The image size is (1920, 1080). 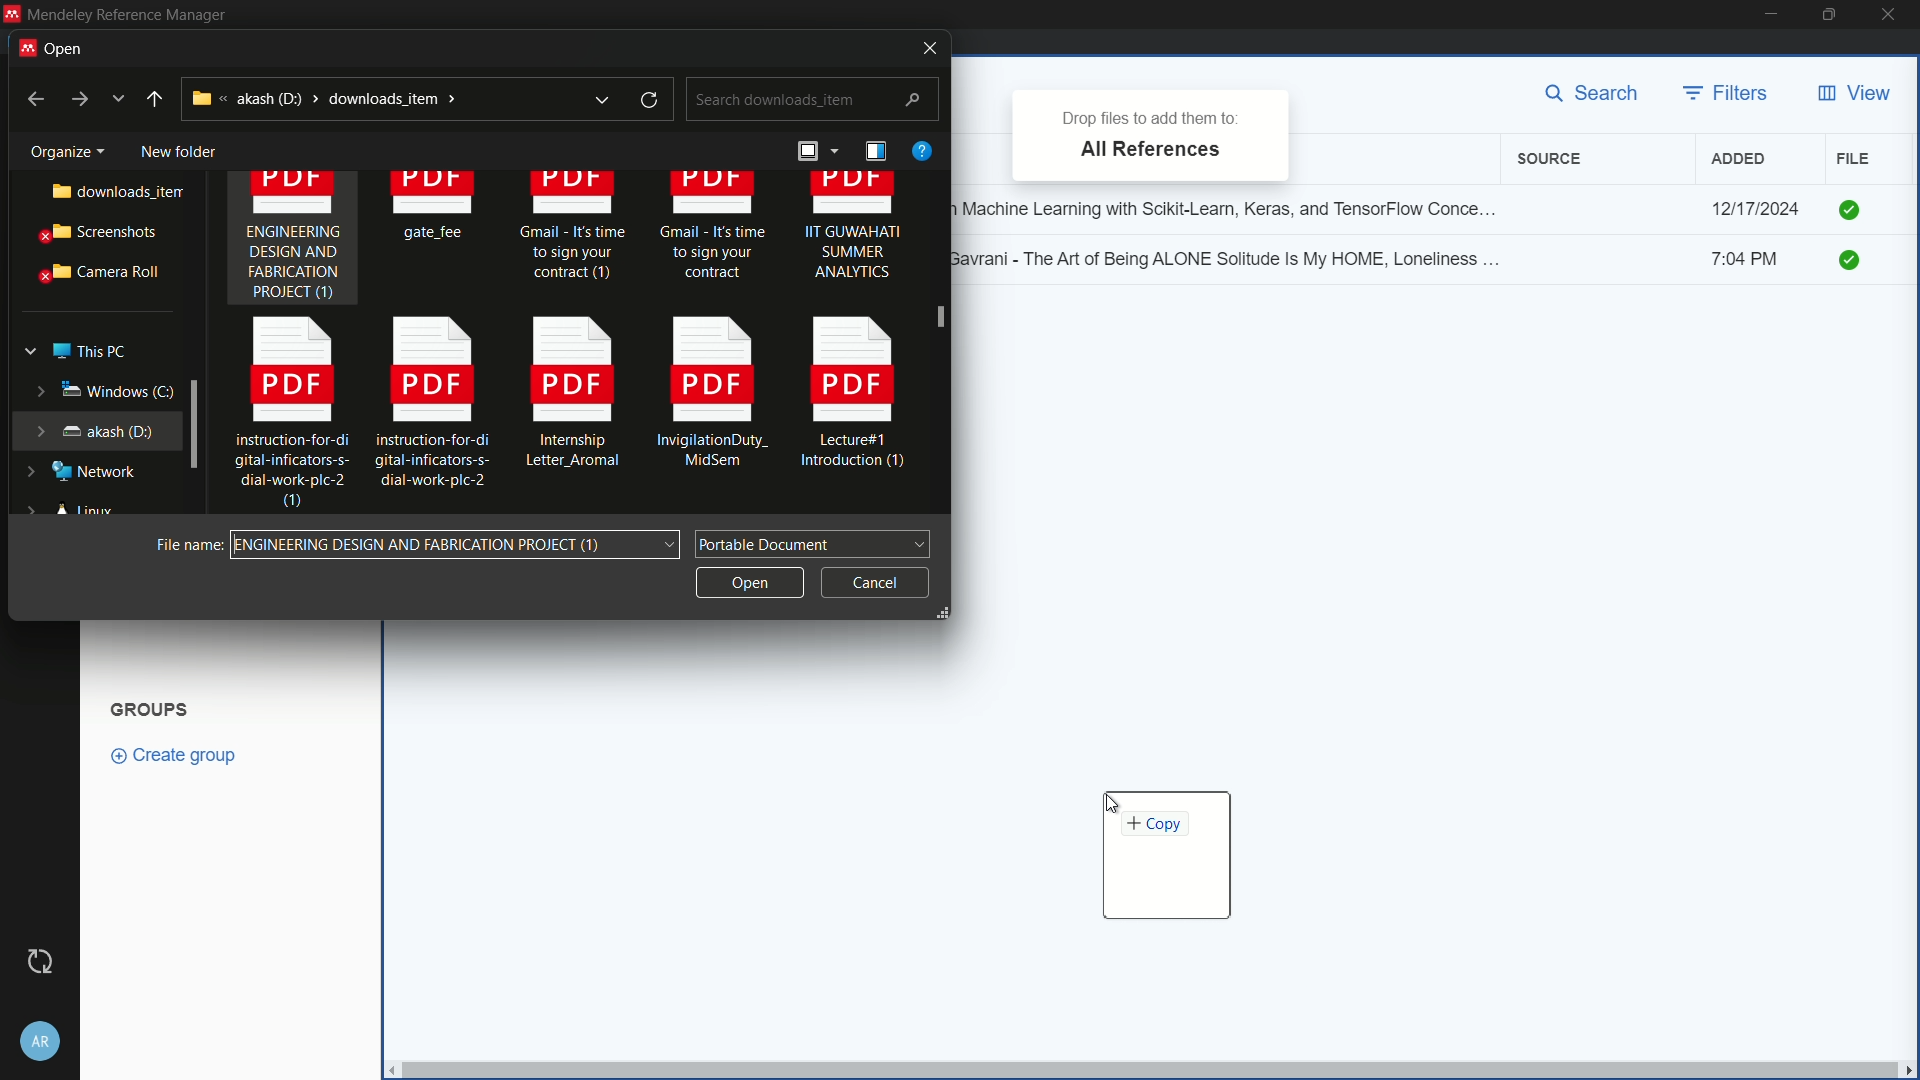 I want to click on close, so click(x=923, y=48).